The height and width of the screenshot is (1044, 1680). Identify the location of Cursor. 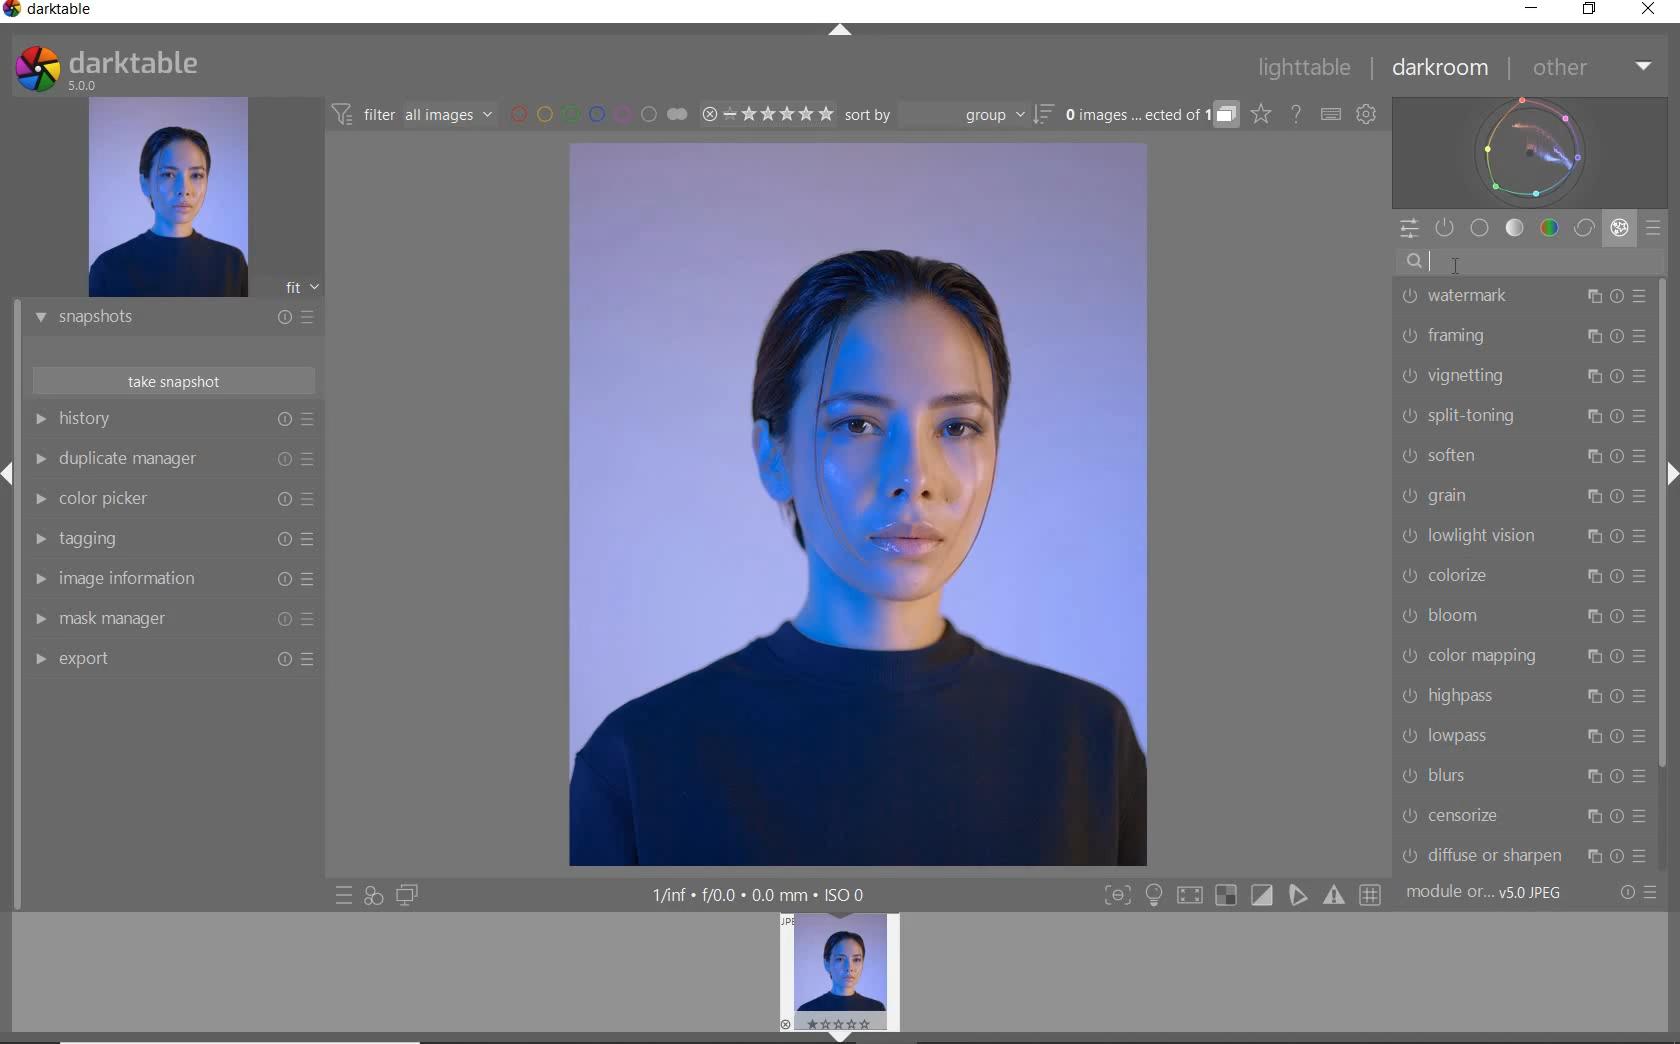
(1456, 263).